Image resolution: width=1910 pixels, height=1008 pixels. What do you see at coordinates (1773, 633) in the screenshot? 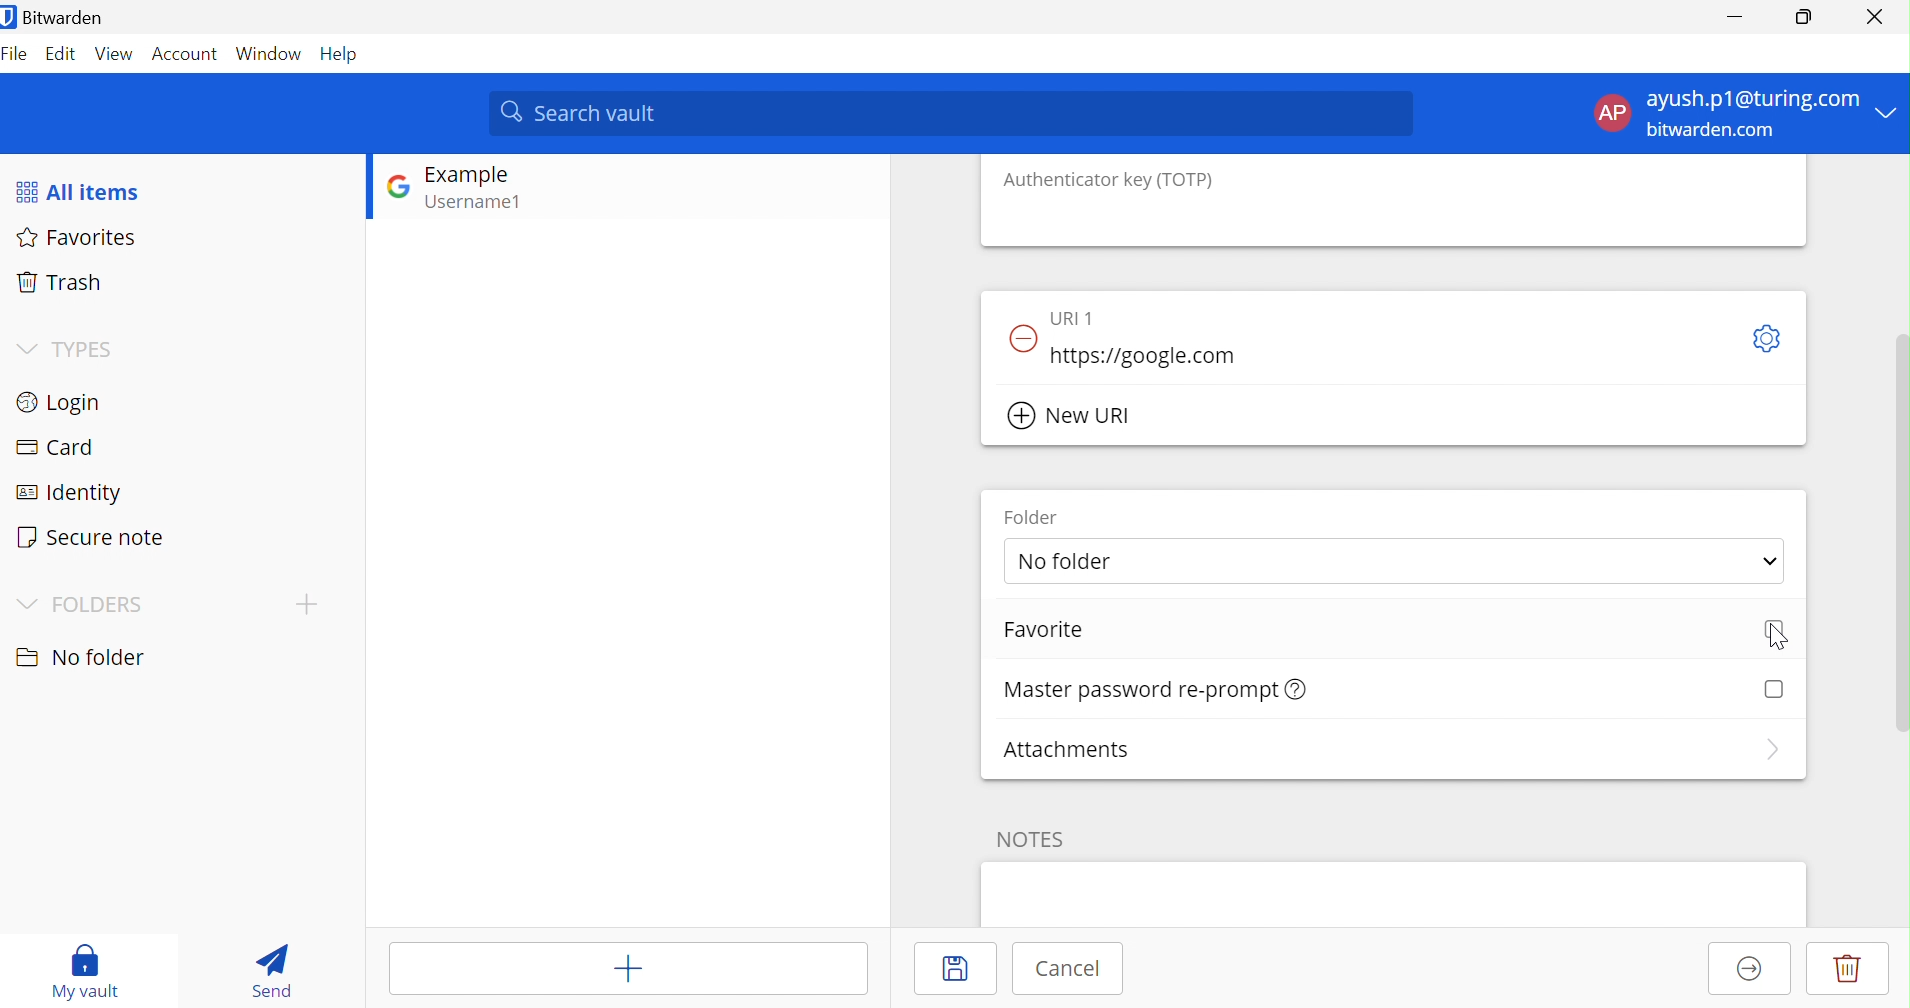
I see `Checkbox` at bounding box center [1773, 633].